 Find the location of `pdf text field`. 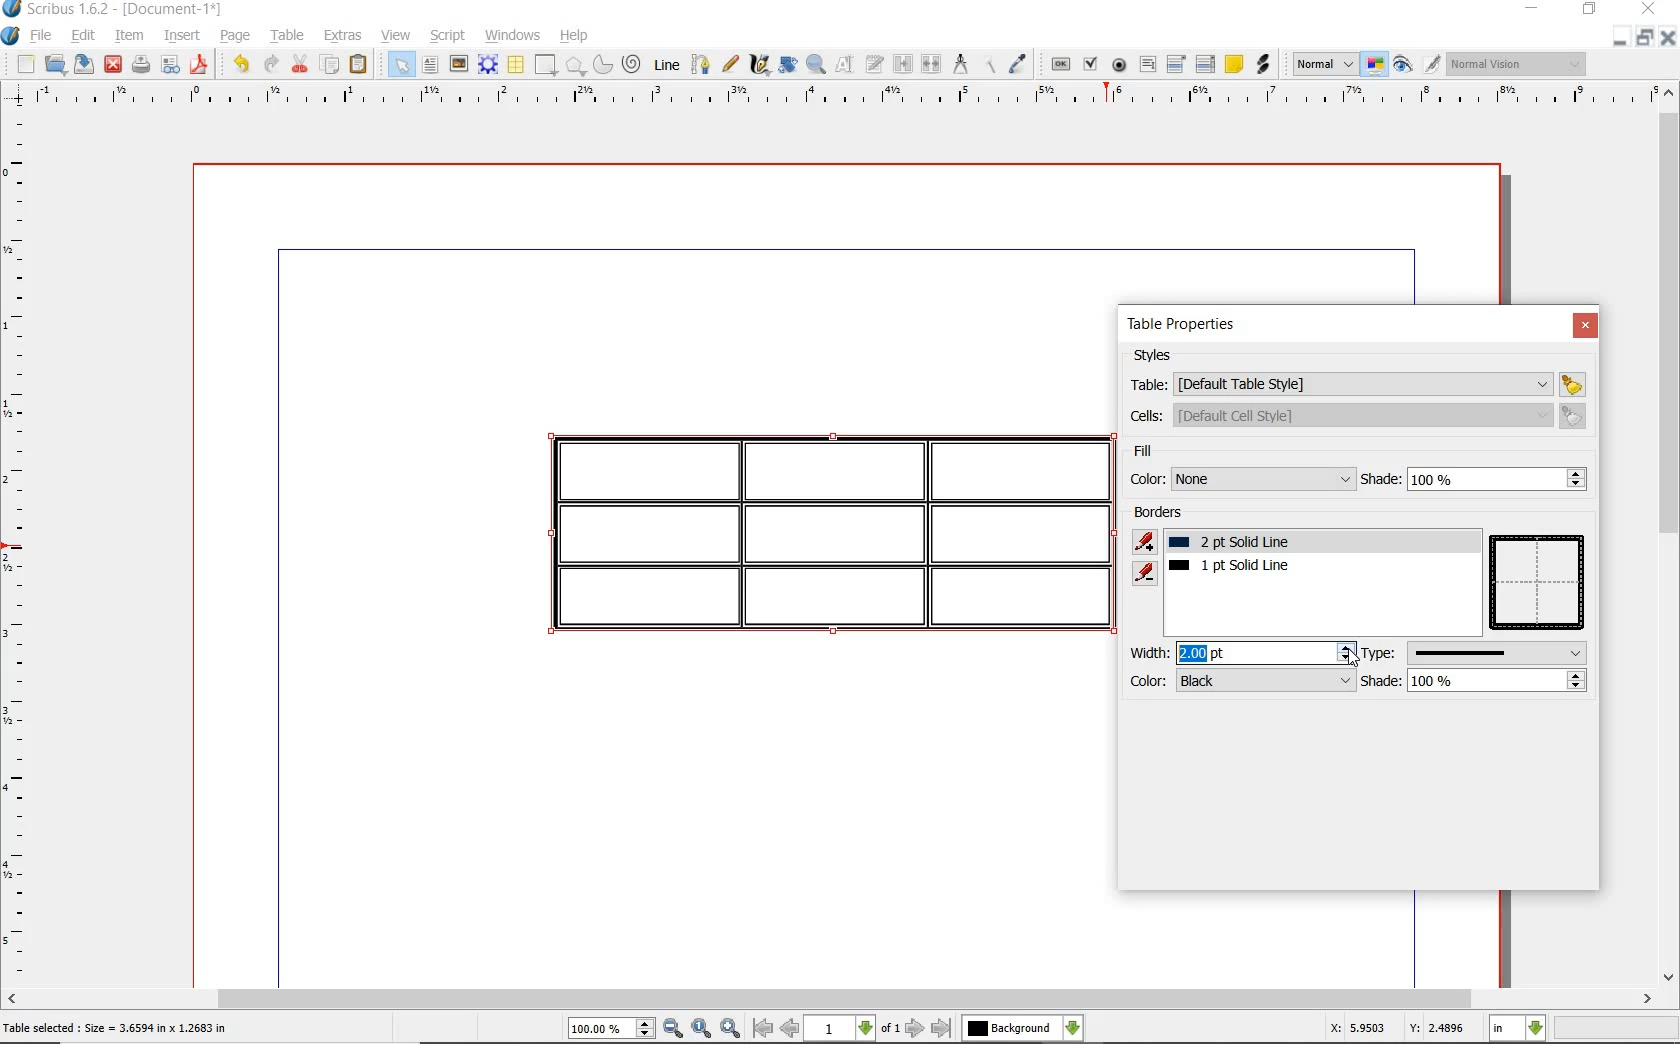

pdf text field is located at coordinates (1147, 65).